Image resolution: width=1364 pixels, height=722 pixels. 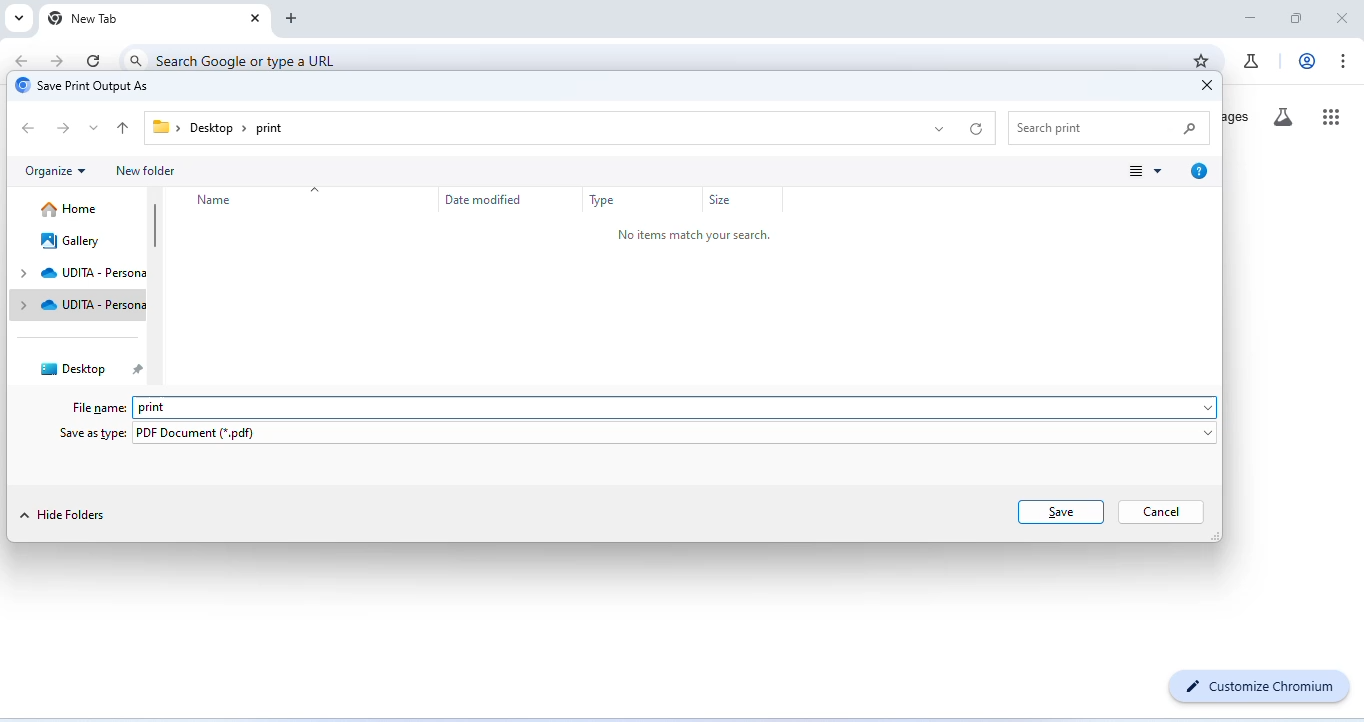 I want to click on new folder, so click(x=150, y=172).